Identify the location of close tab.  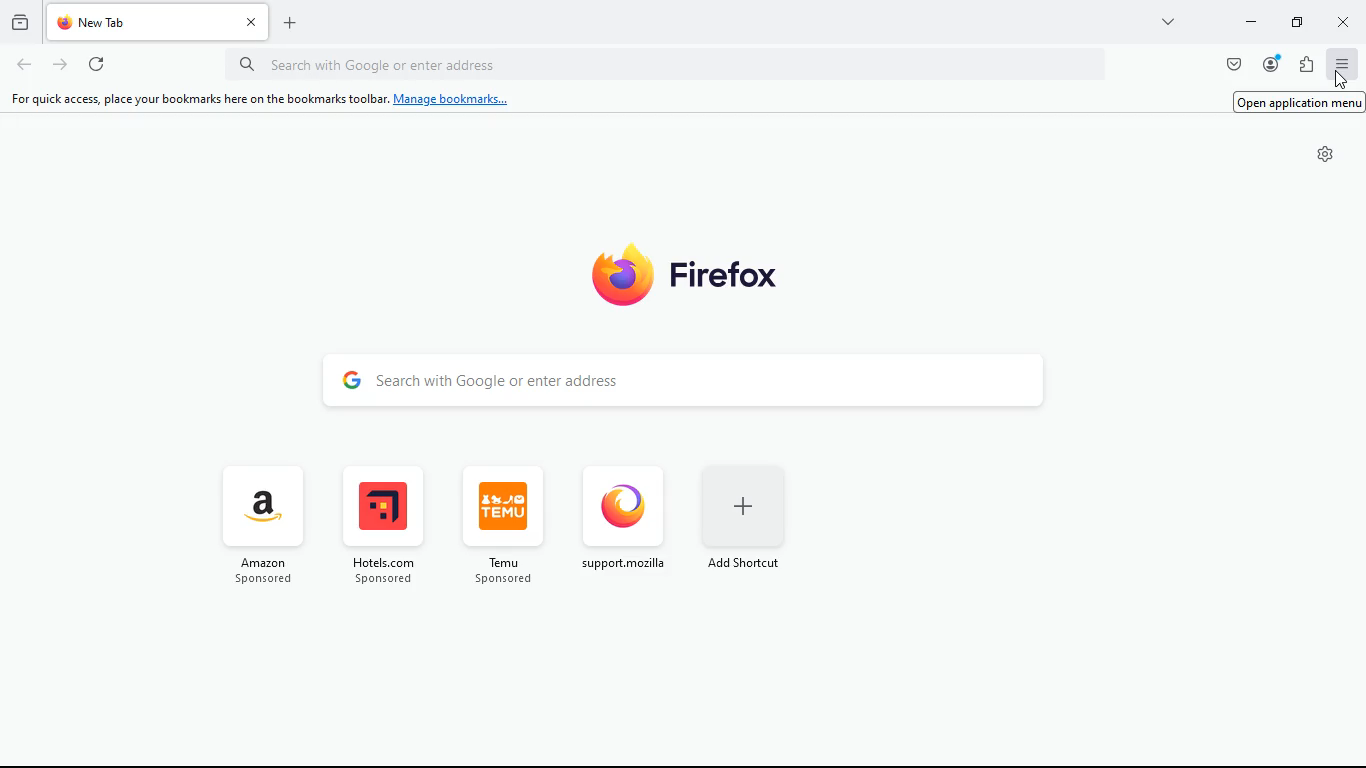
(252, 20).